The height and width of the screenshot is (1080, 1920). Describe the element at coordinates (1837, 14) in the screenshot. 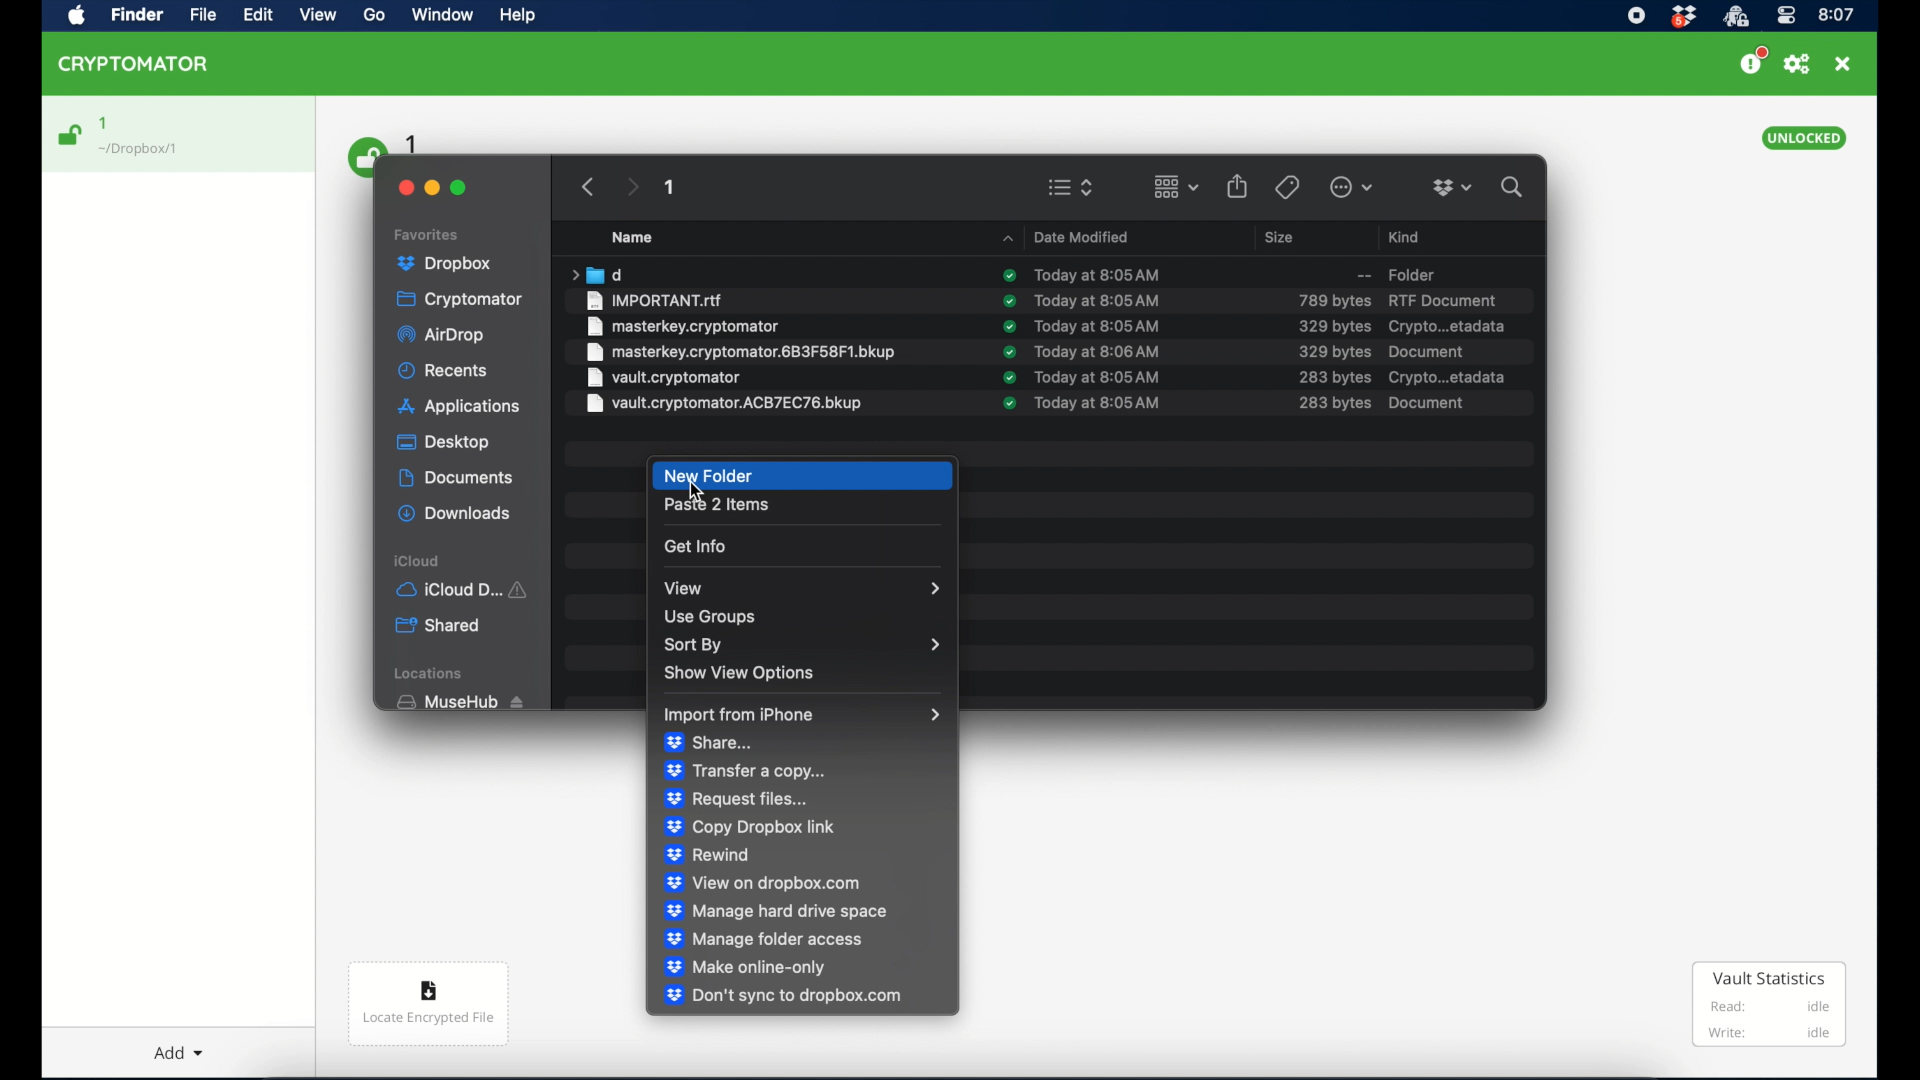

I see `time` at that location.